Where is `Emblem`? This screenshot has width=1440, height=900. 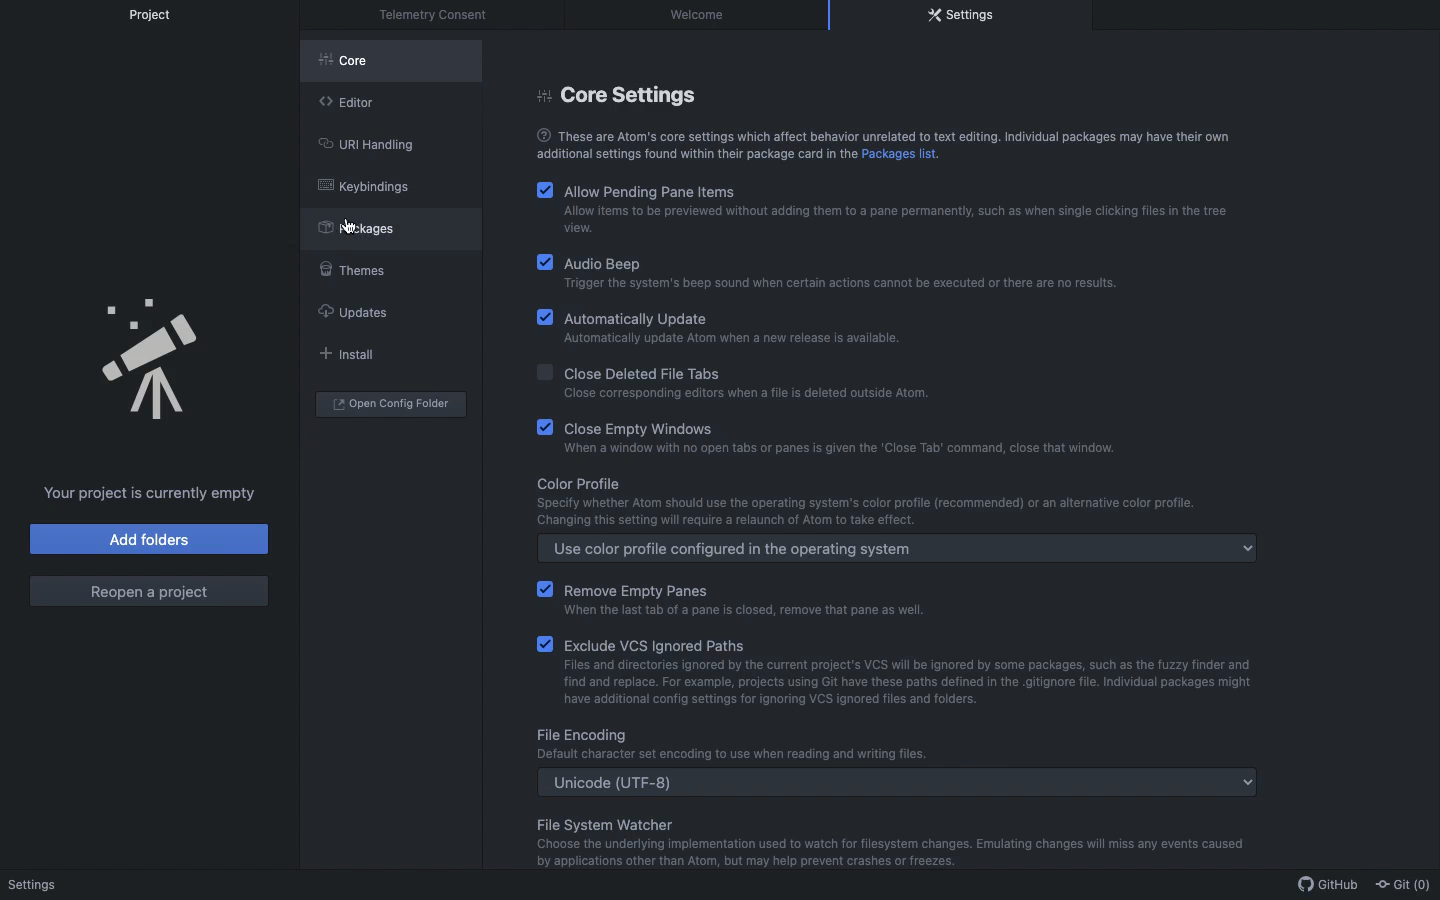
Emblem is located at coordinates (153, 361).